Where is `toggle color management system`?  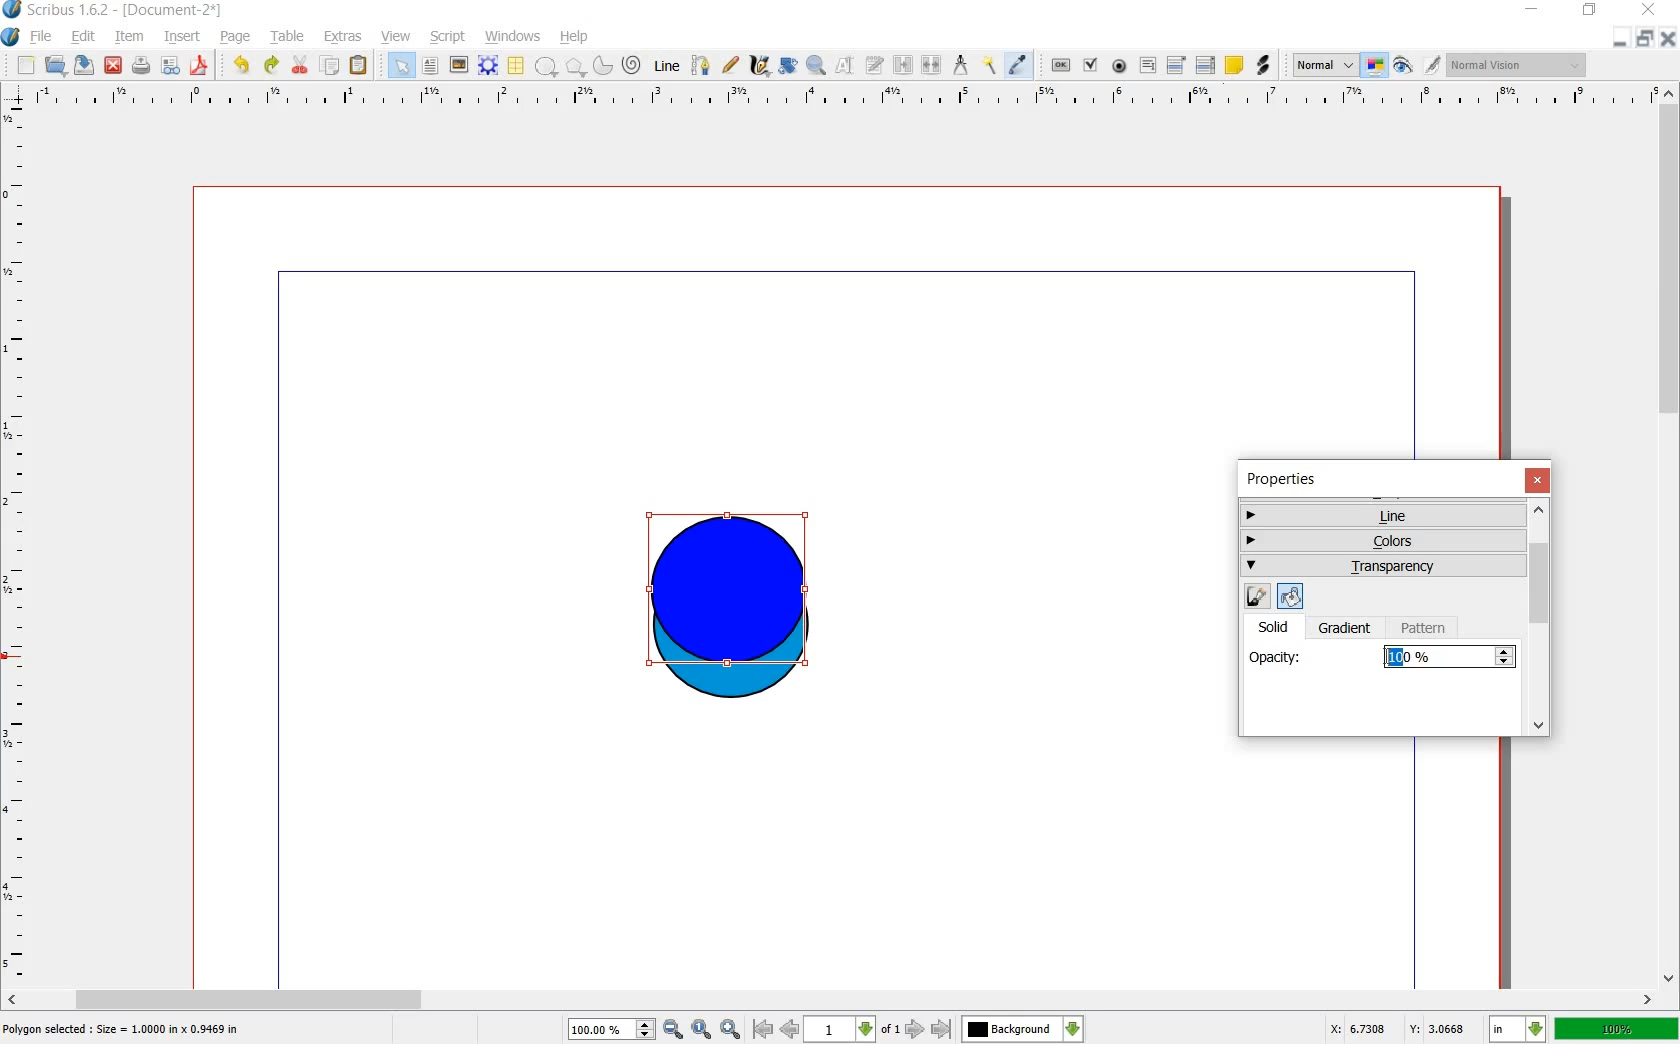
toggle color management system is located at coordinates (1374, 65).